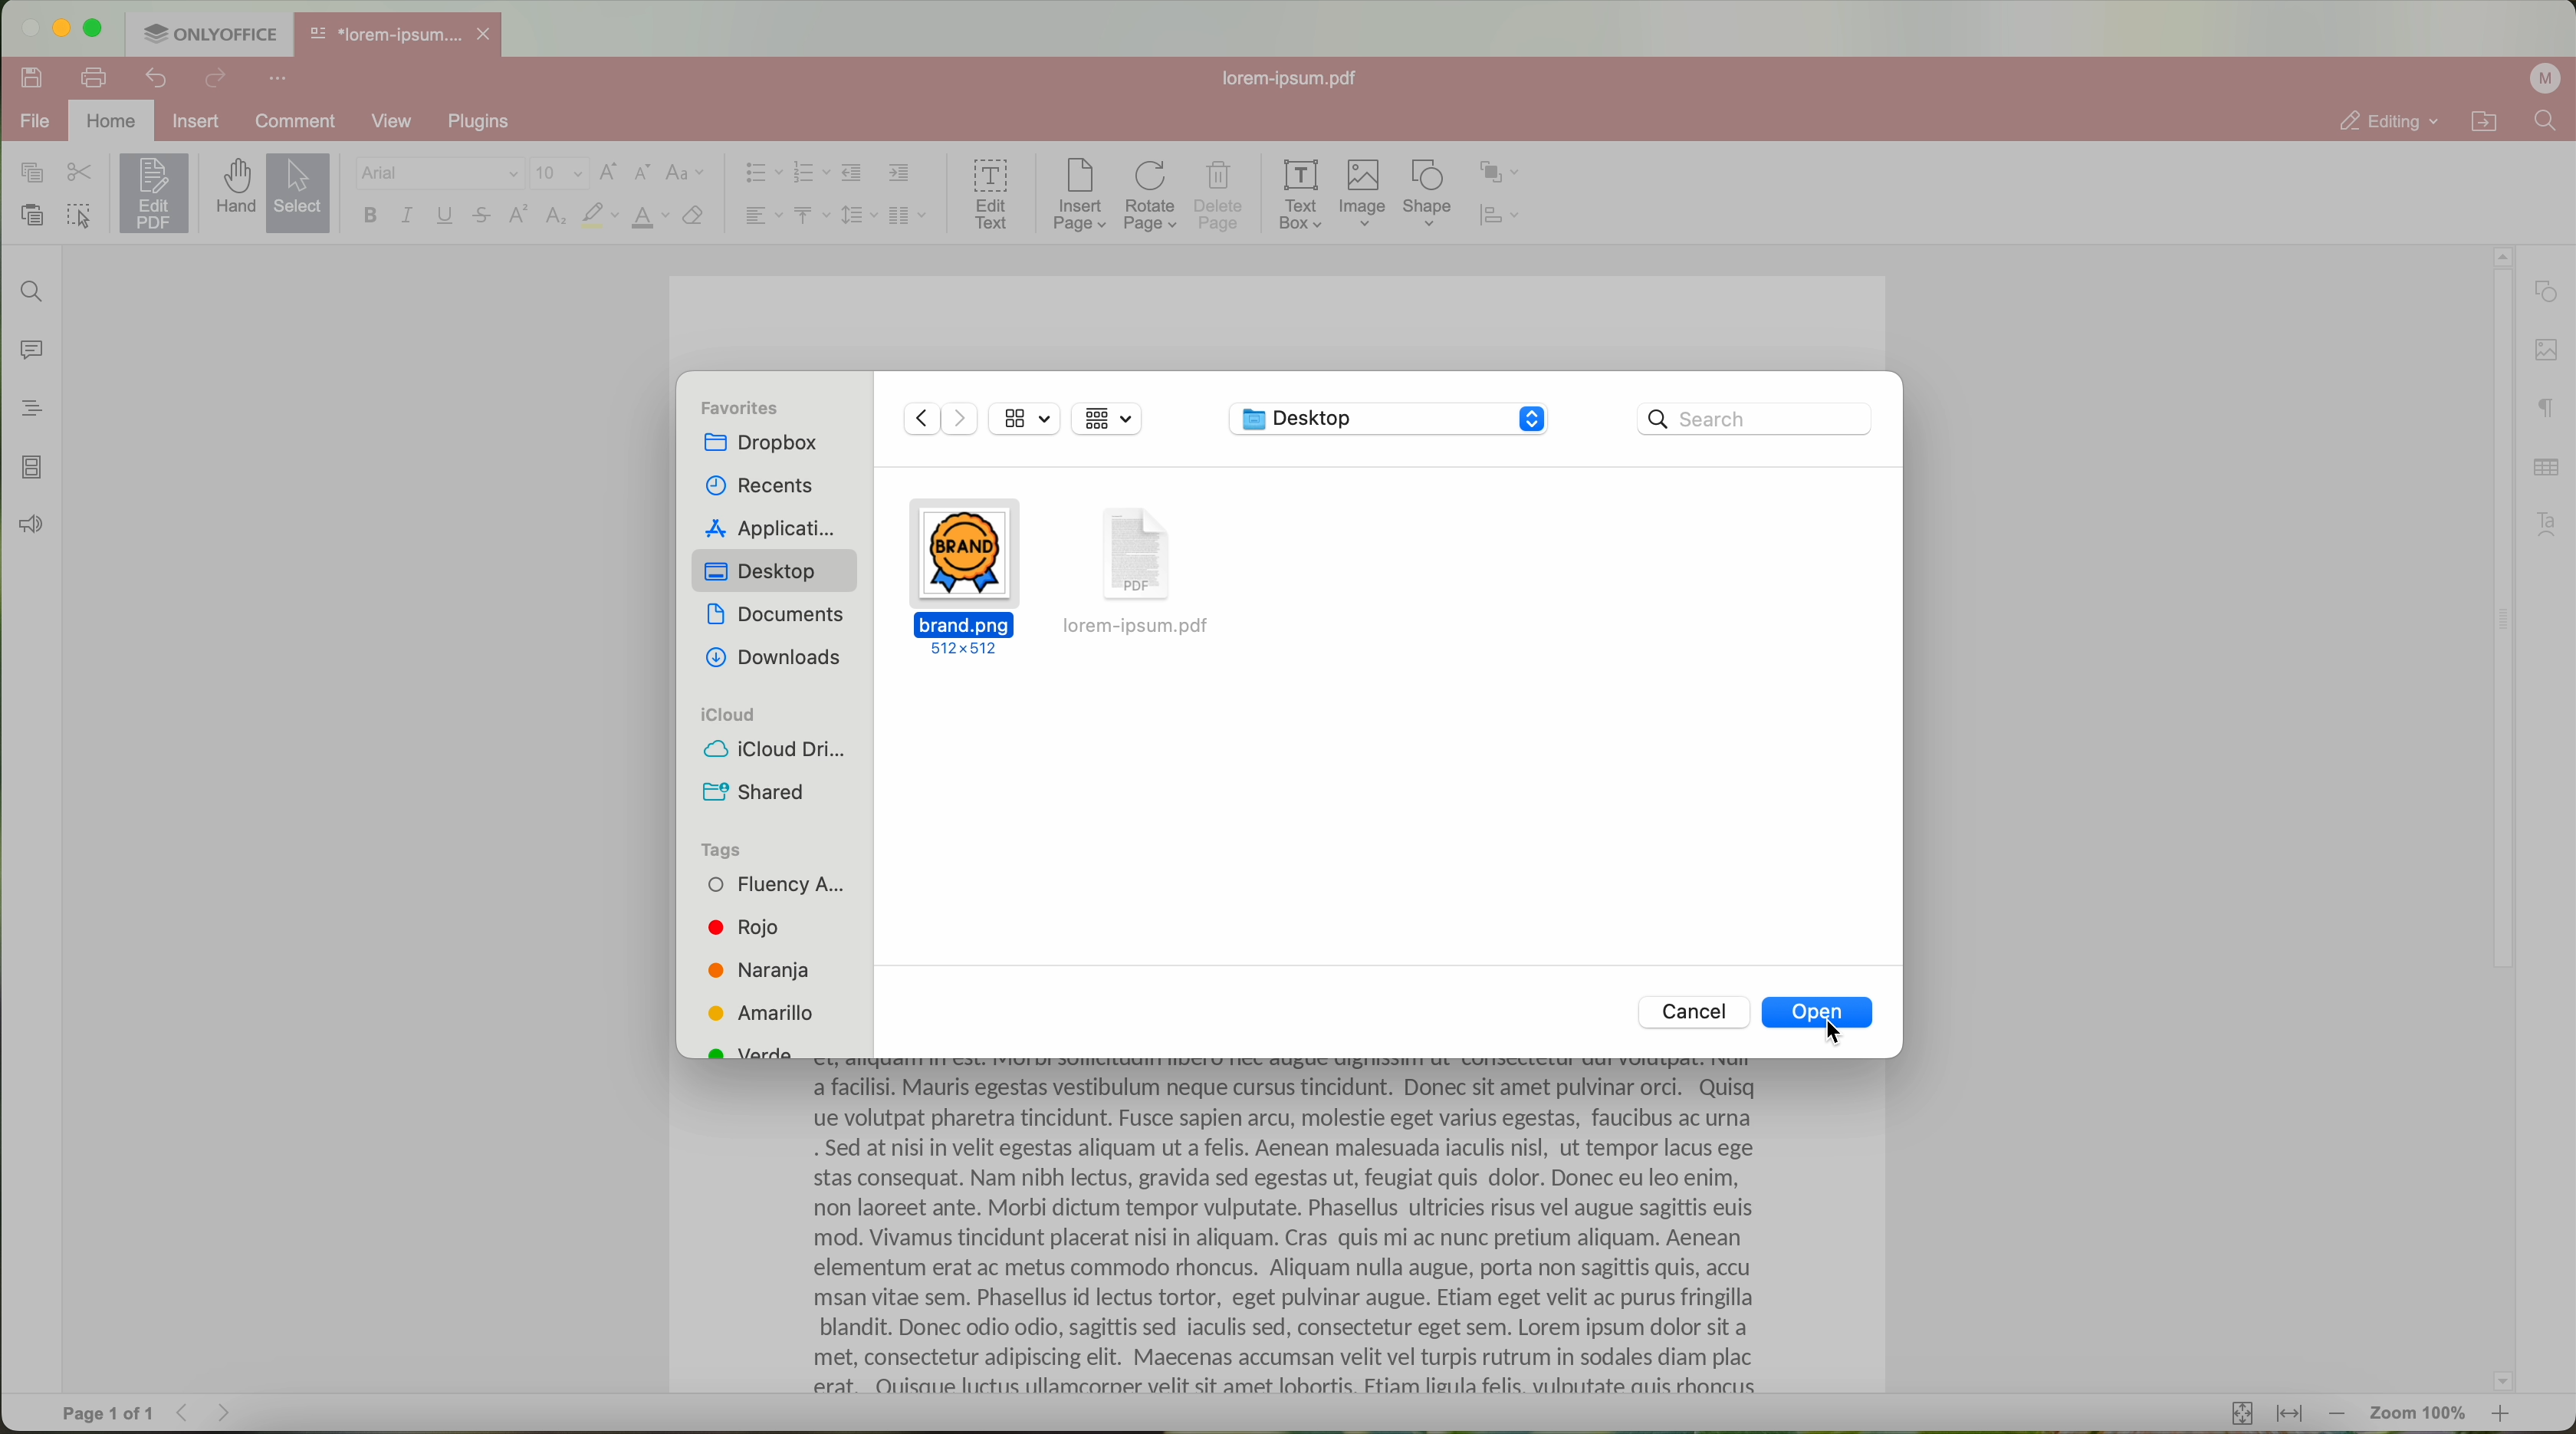  Describe the element at coordinates (111, 123) in the screenshot. I see `home` at that location.